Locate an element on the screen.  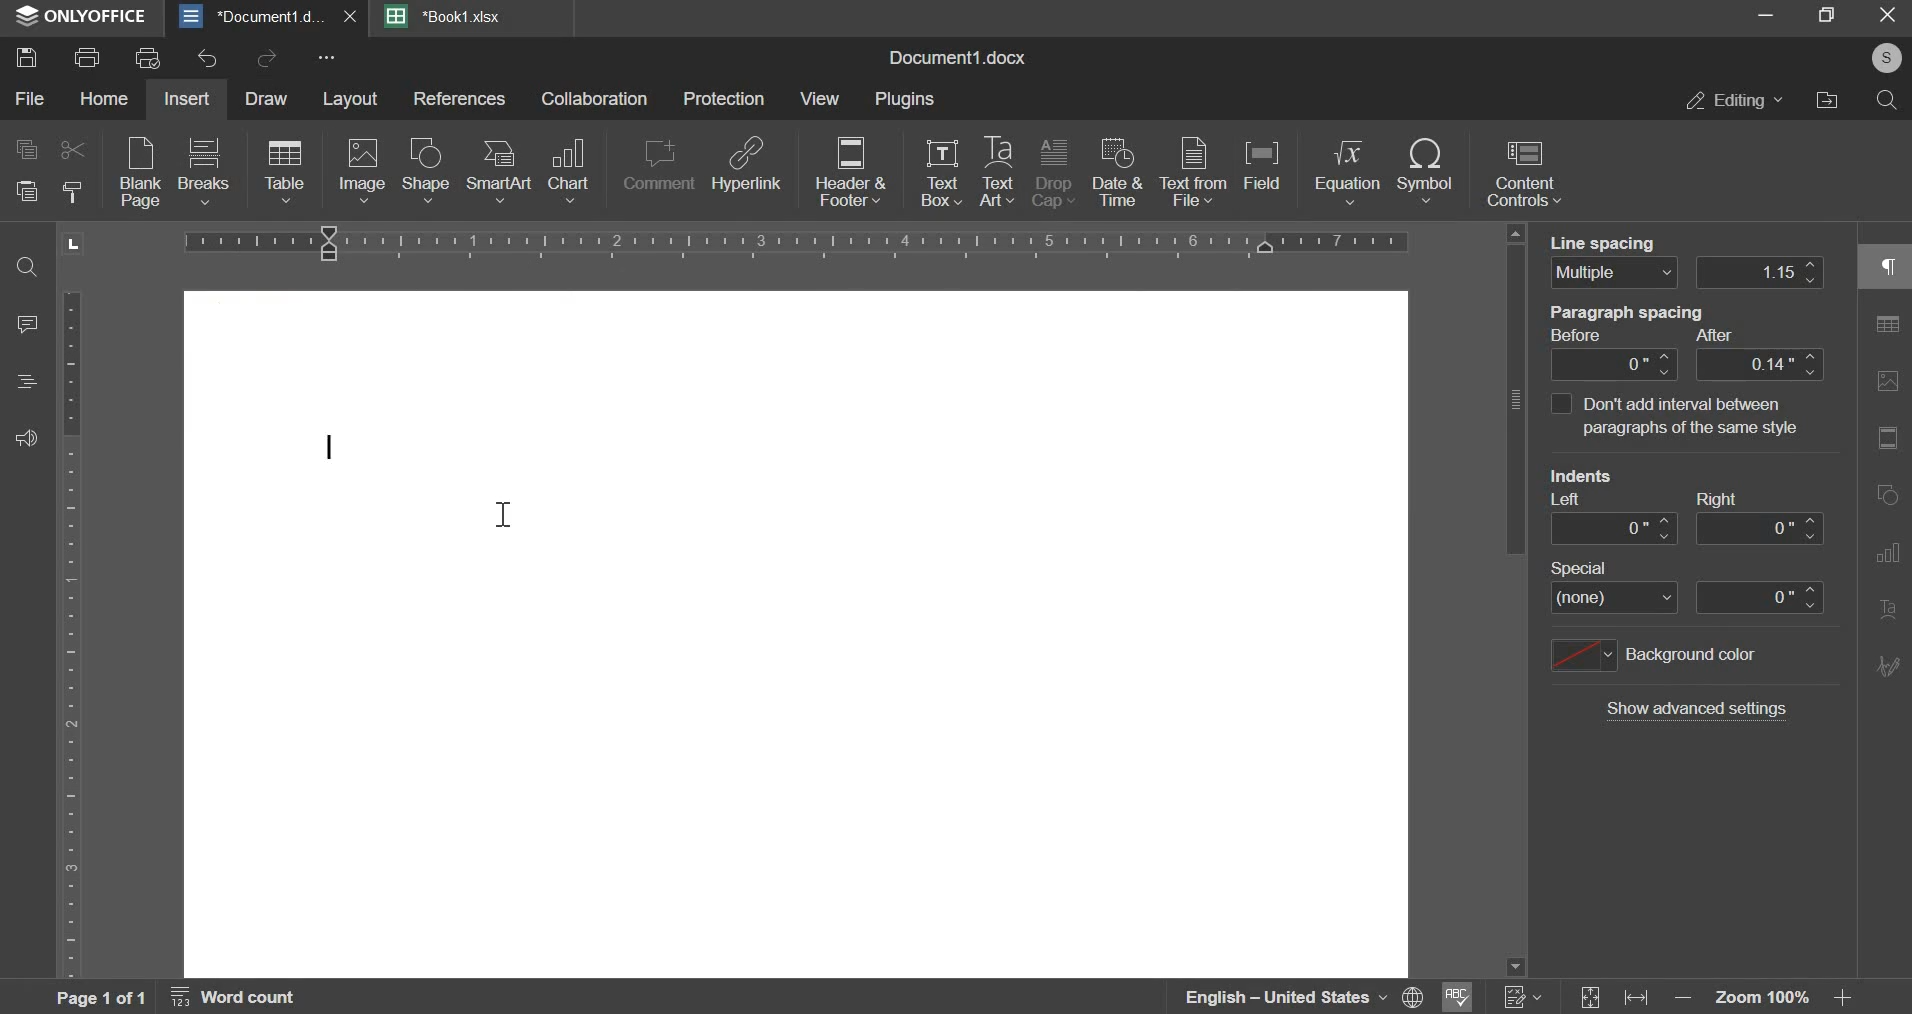
tool tip is located at coordinates (1677, 416).